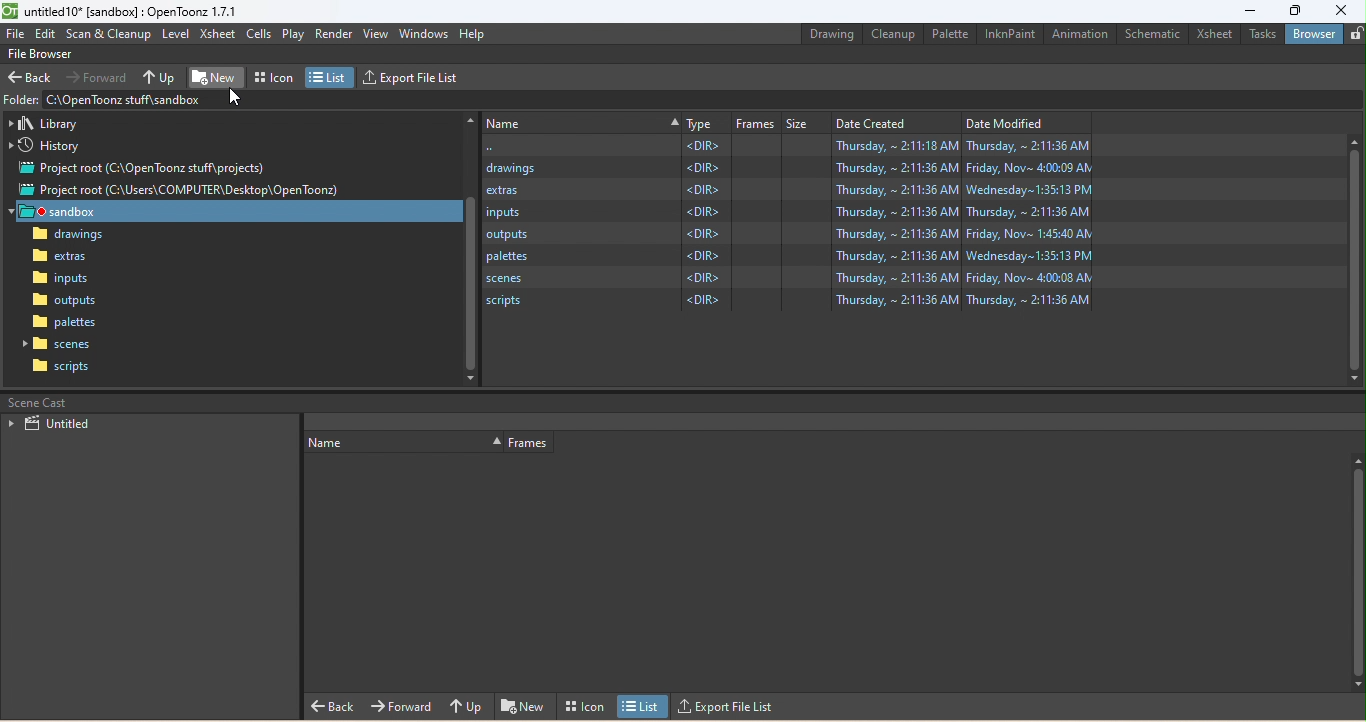 This screenshot has width=1366, height=722. I want to click on Order, so click(403, 441).